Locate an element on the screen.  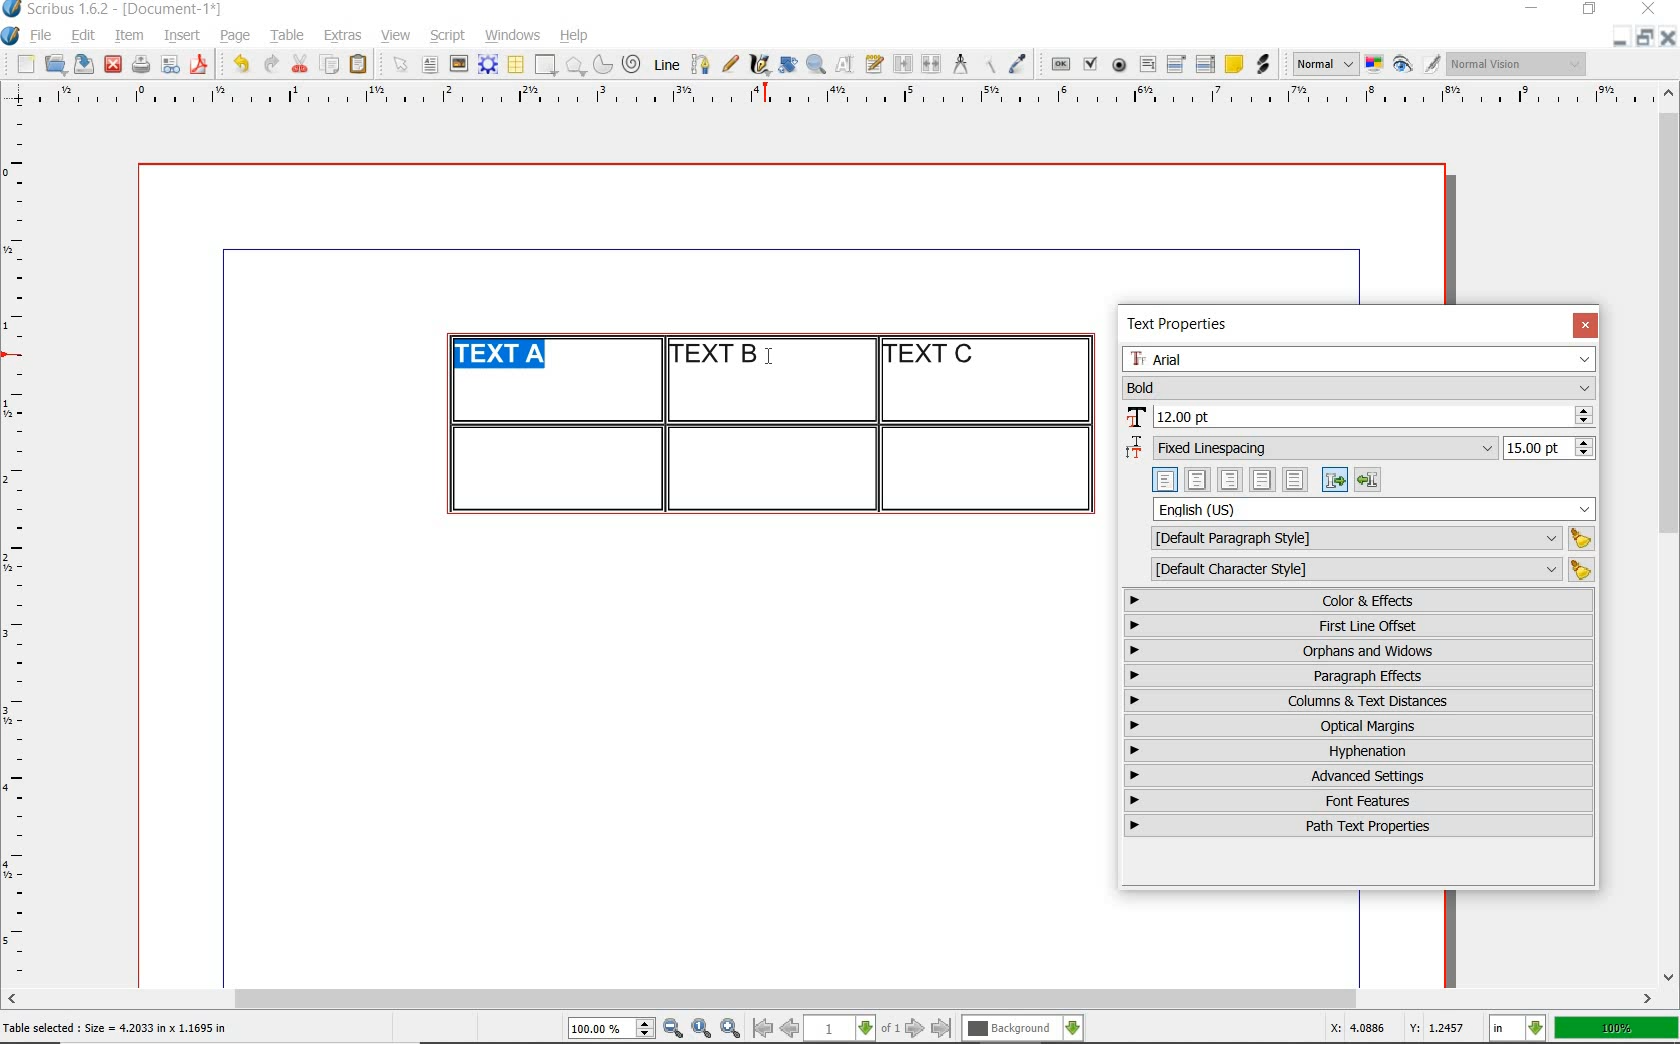
page is located at coordinates (235, 35).